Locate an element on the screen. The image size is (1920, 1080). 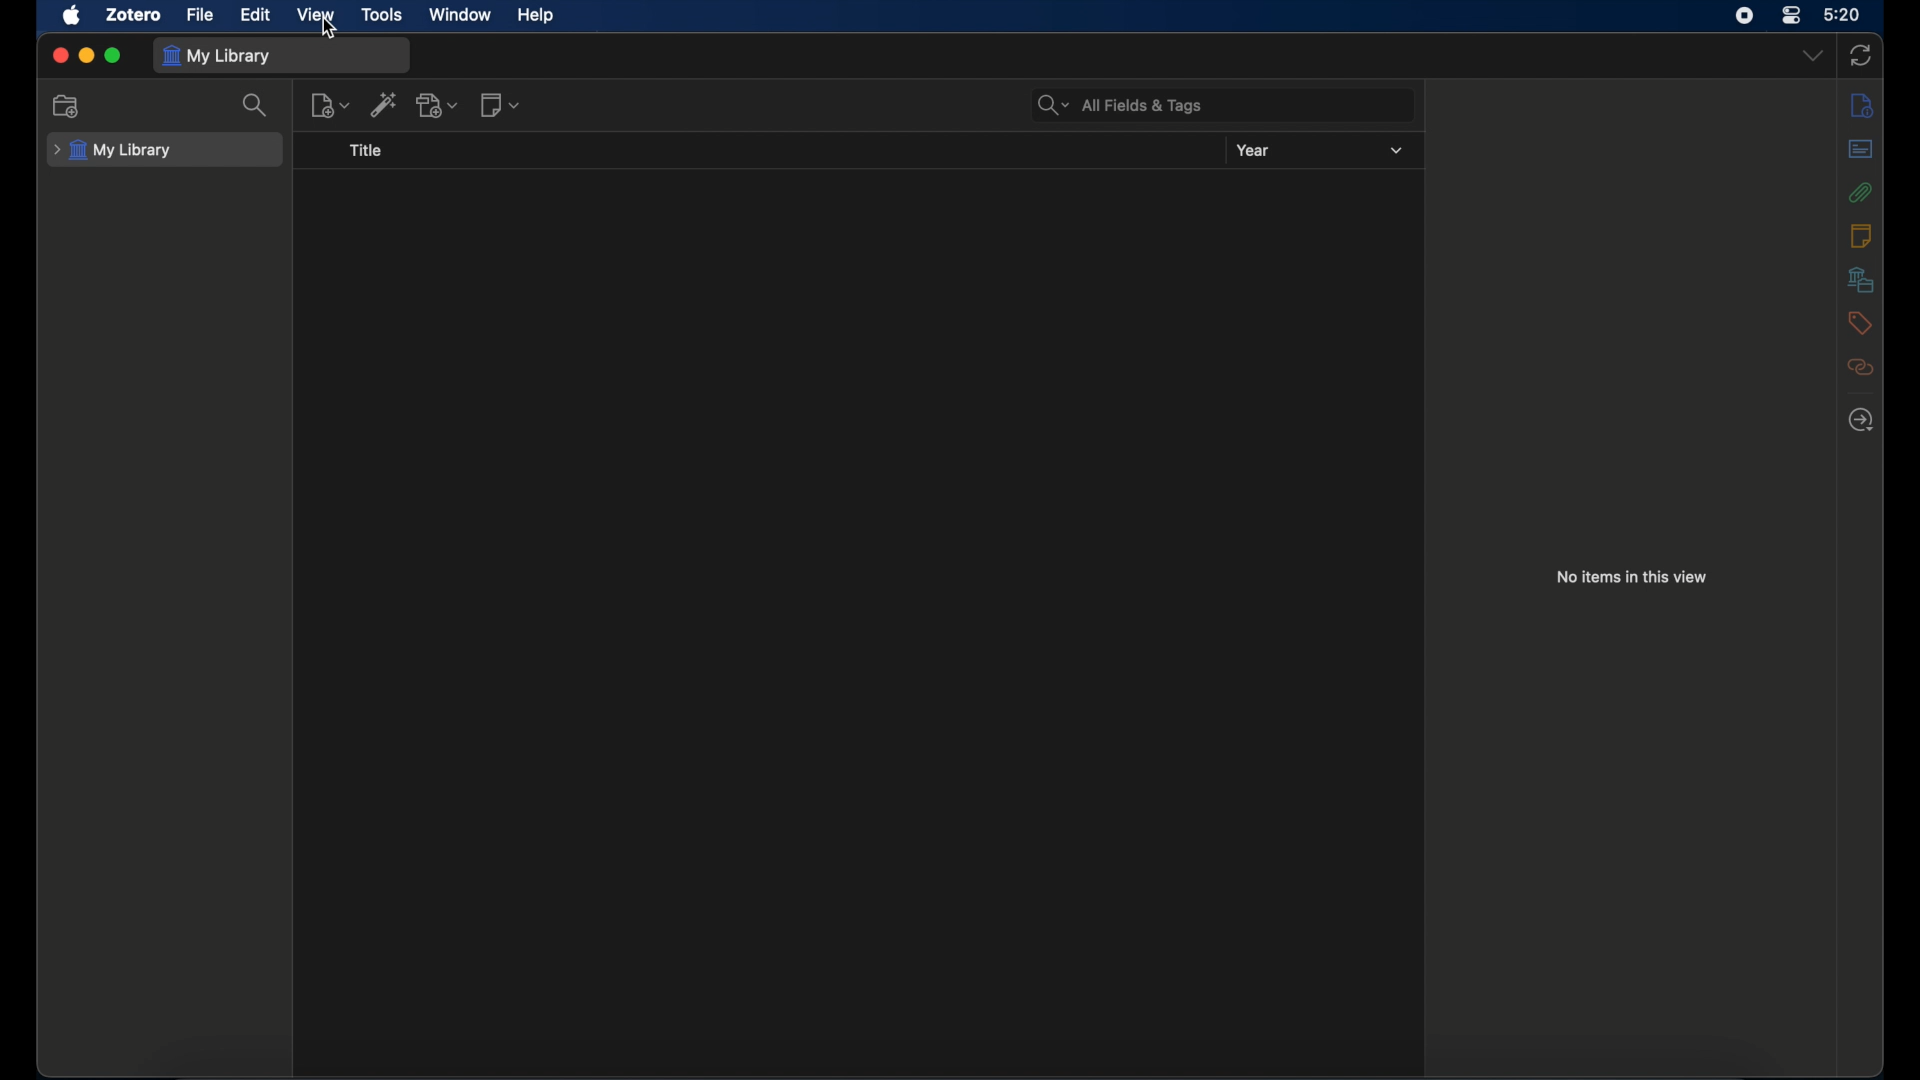
libraries is located at coordinates (1860, 279).